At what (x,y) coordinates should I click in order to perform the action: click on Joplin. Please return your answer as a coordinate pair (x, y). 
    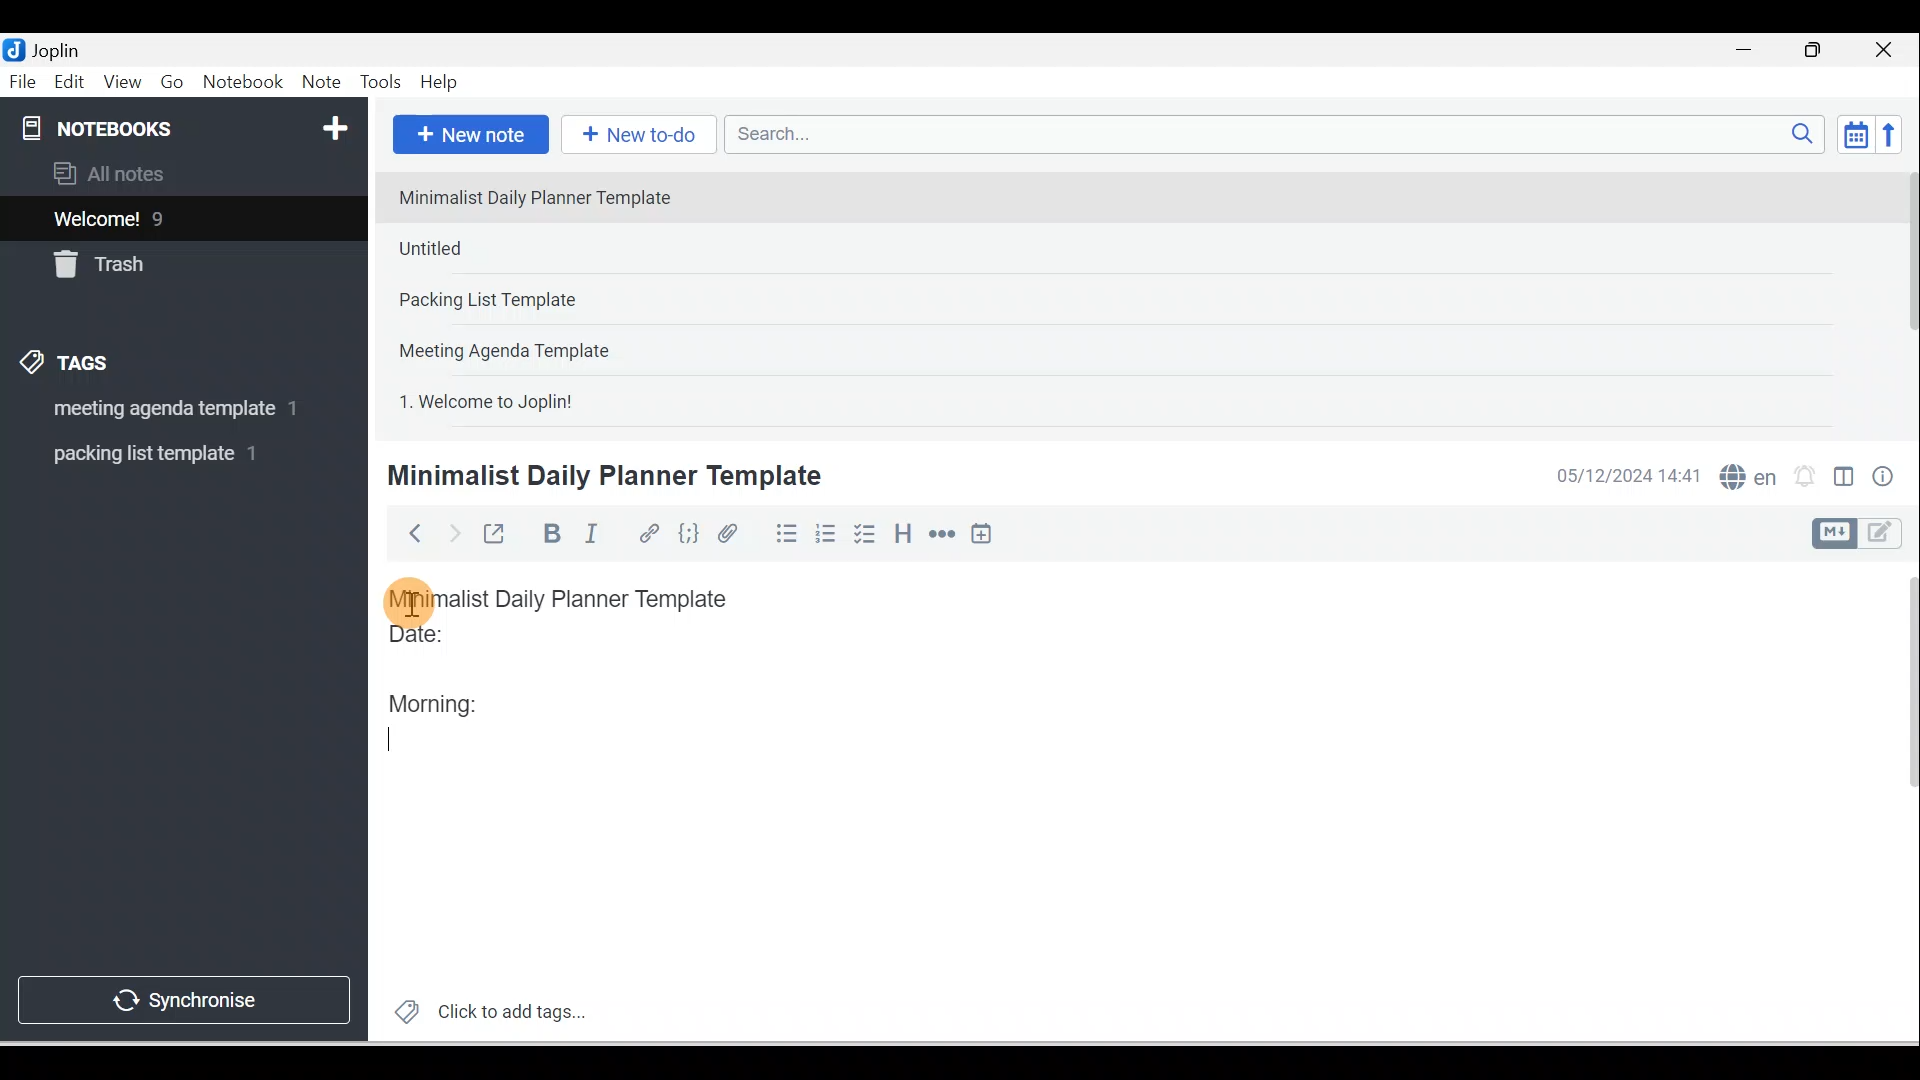
    Looking at the image, I should click on (61, 48).